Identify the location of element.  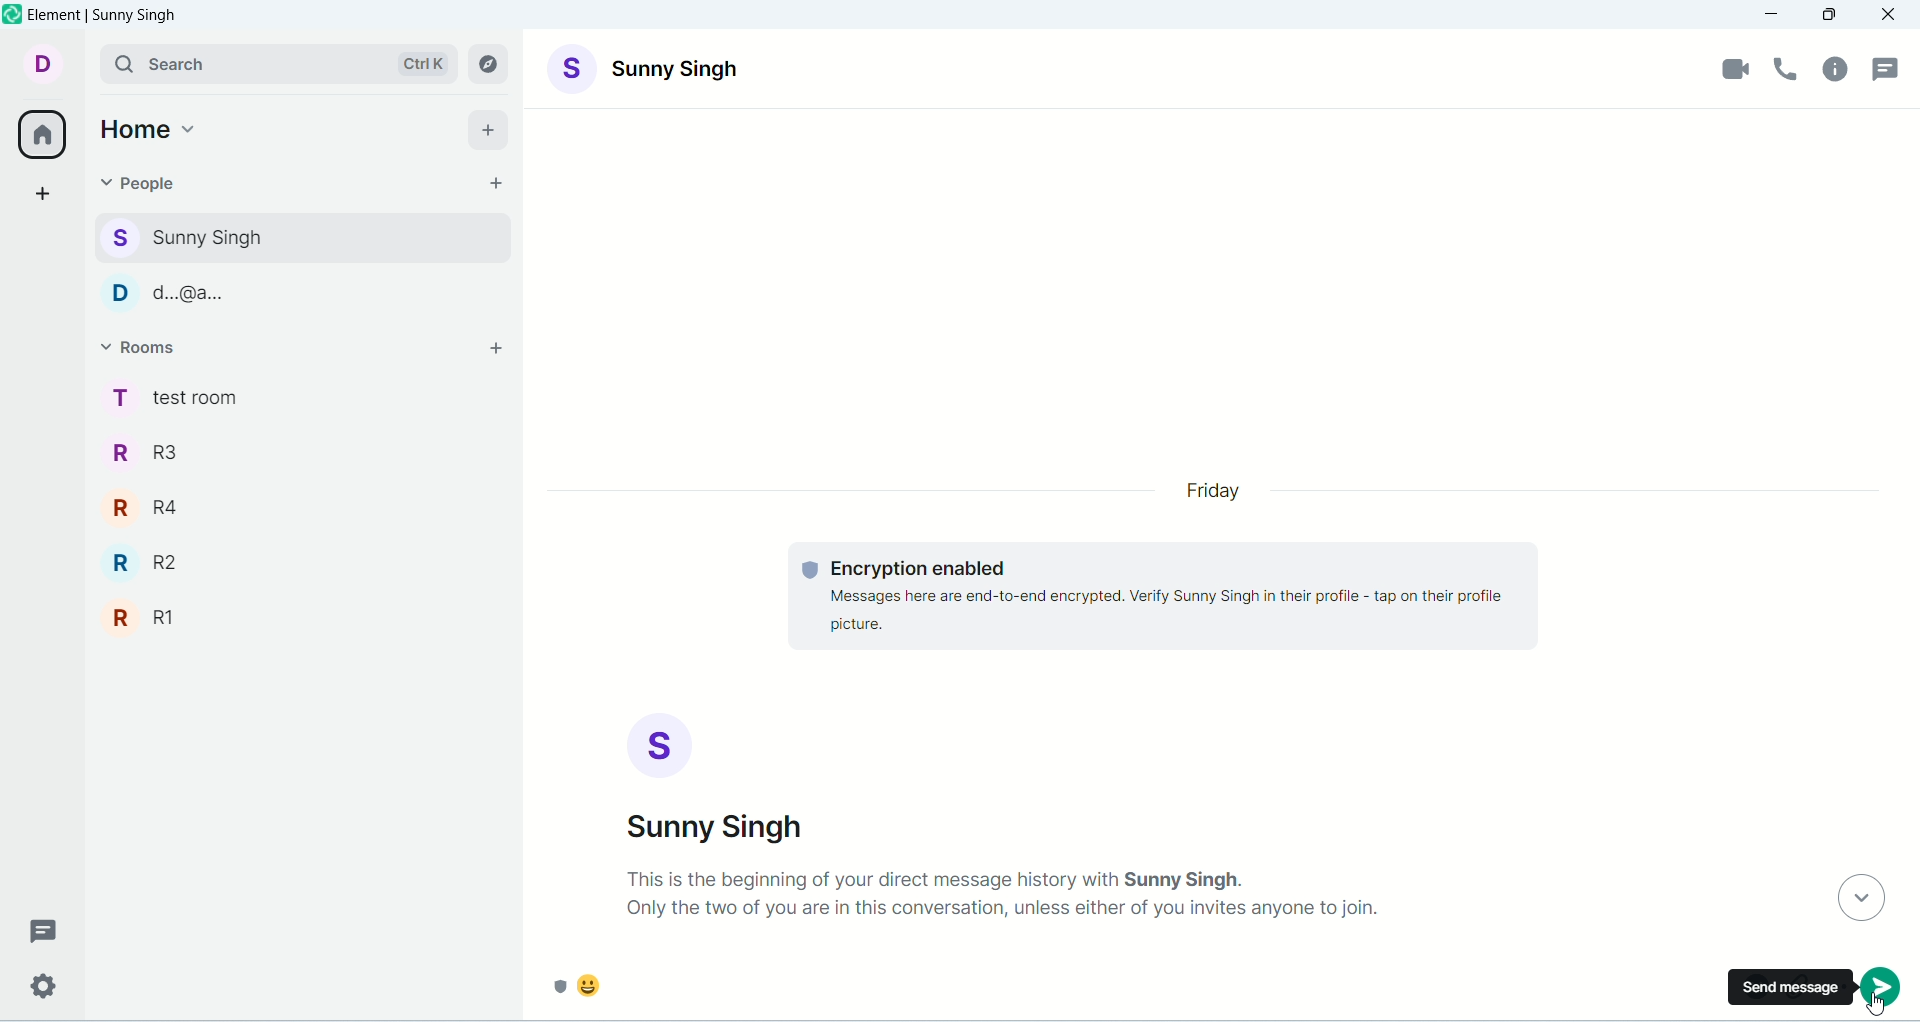
(106, 14).